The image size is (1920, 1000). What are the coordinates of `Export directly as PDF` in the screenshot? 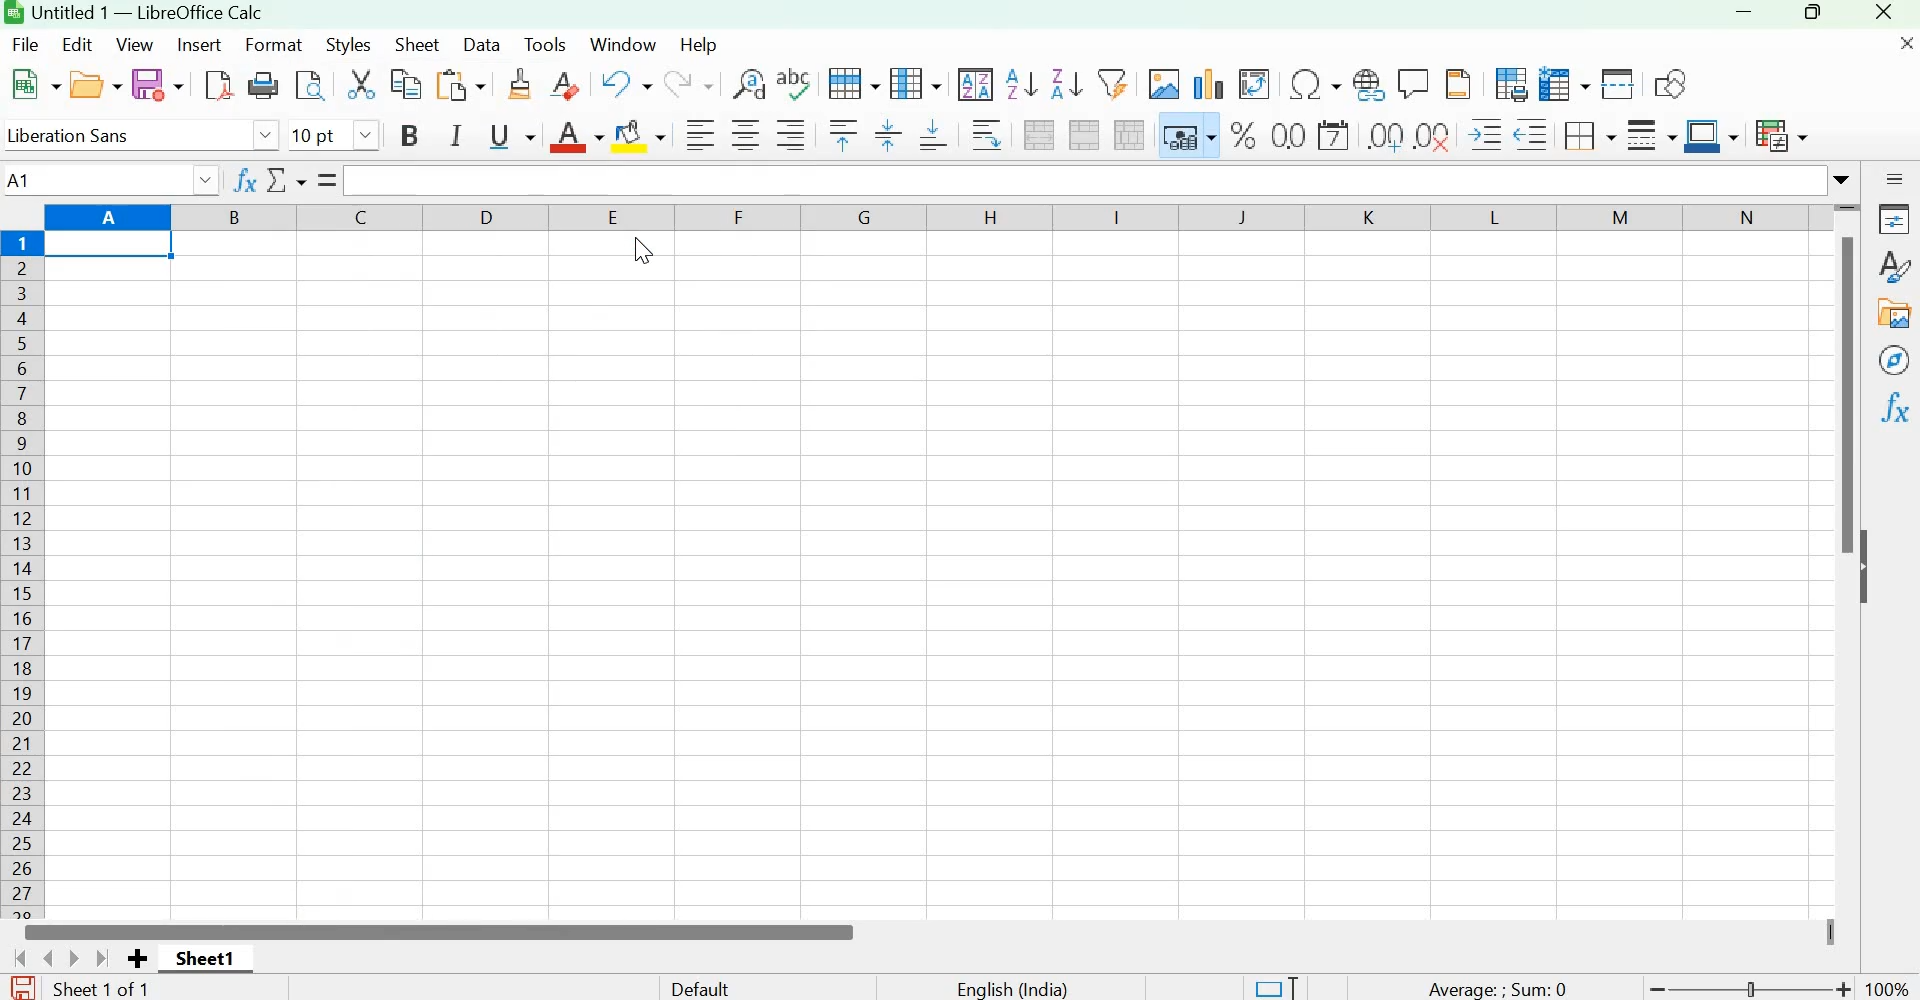 It's located at (220, 87).